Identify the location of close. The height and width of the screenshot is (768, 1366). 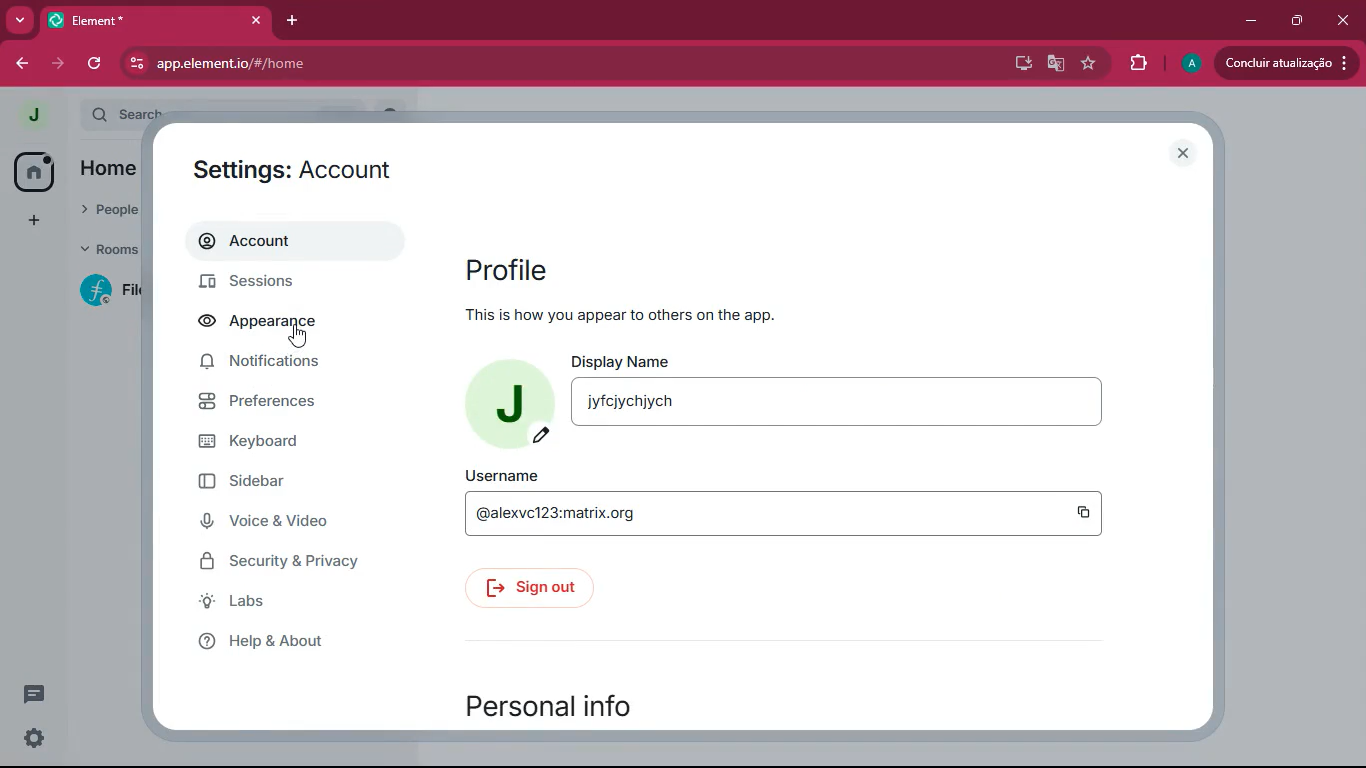
(1186, 154).